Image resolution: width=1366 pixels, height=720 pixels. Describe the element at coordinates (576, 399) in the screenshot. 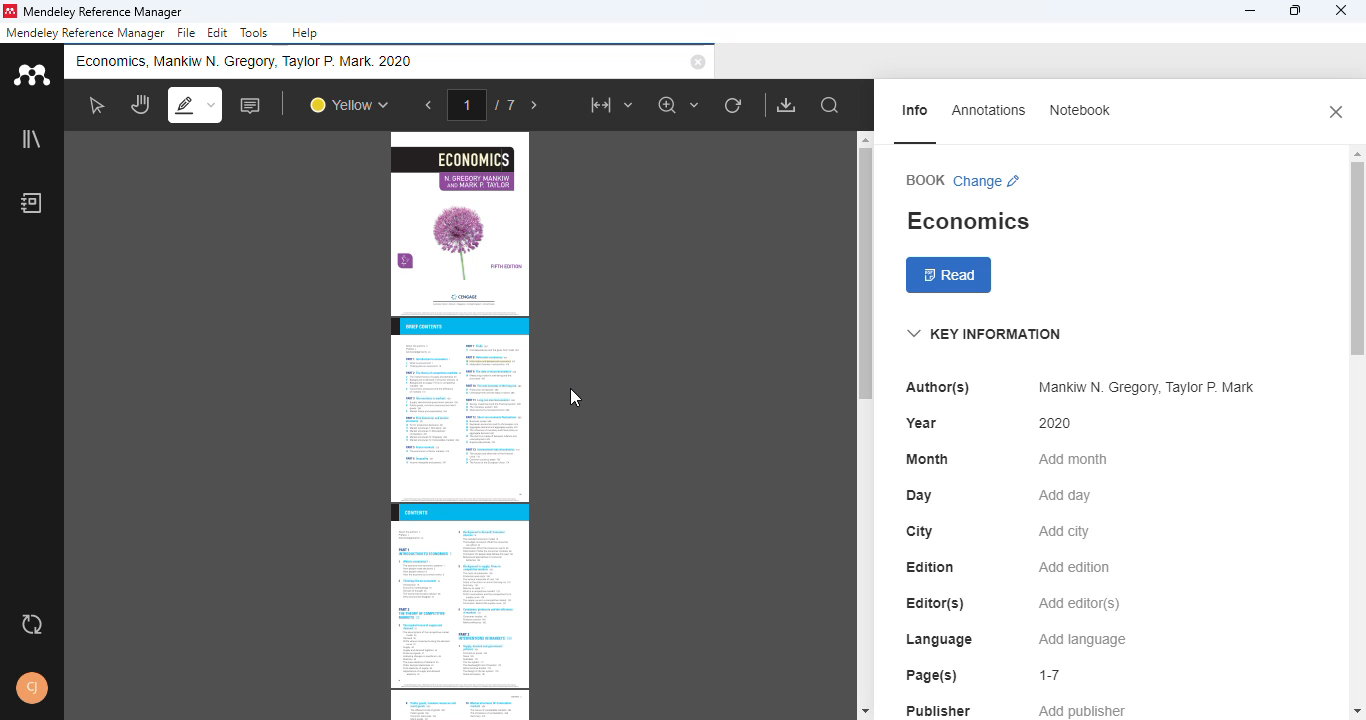

I see `cursor` at that location.